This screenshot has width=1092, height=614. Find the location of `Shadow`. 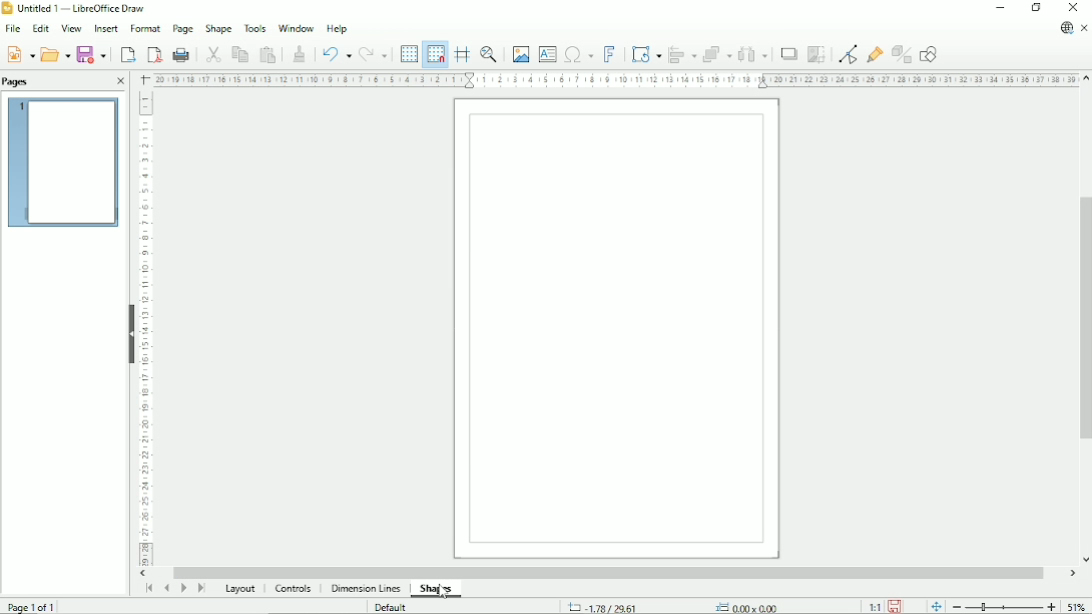

Shadow is located at coordinates (787, 55).